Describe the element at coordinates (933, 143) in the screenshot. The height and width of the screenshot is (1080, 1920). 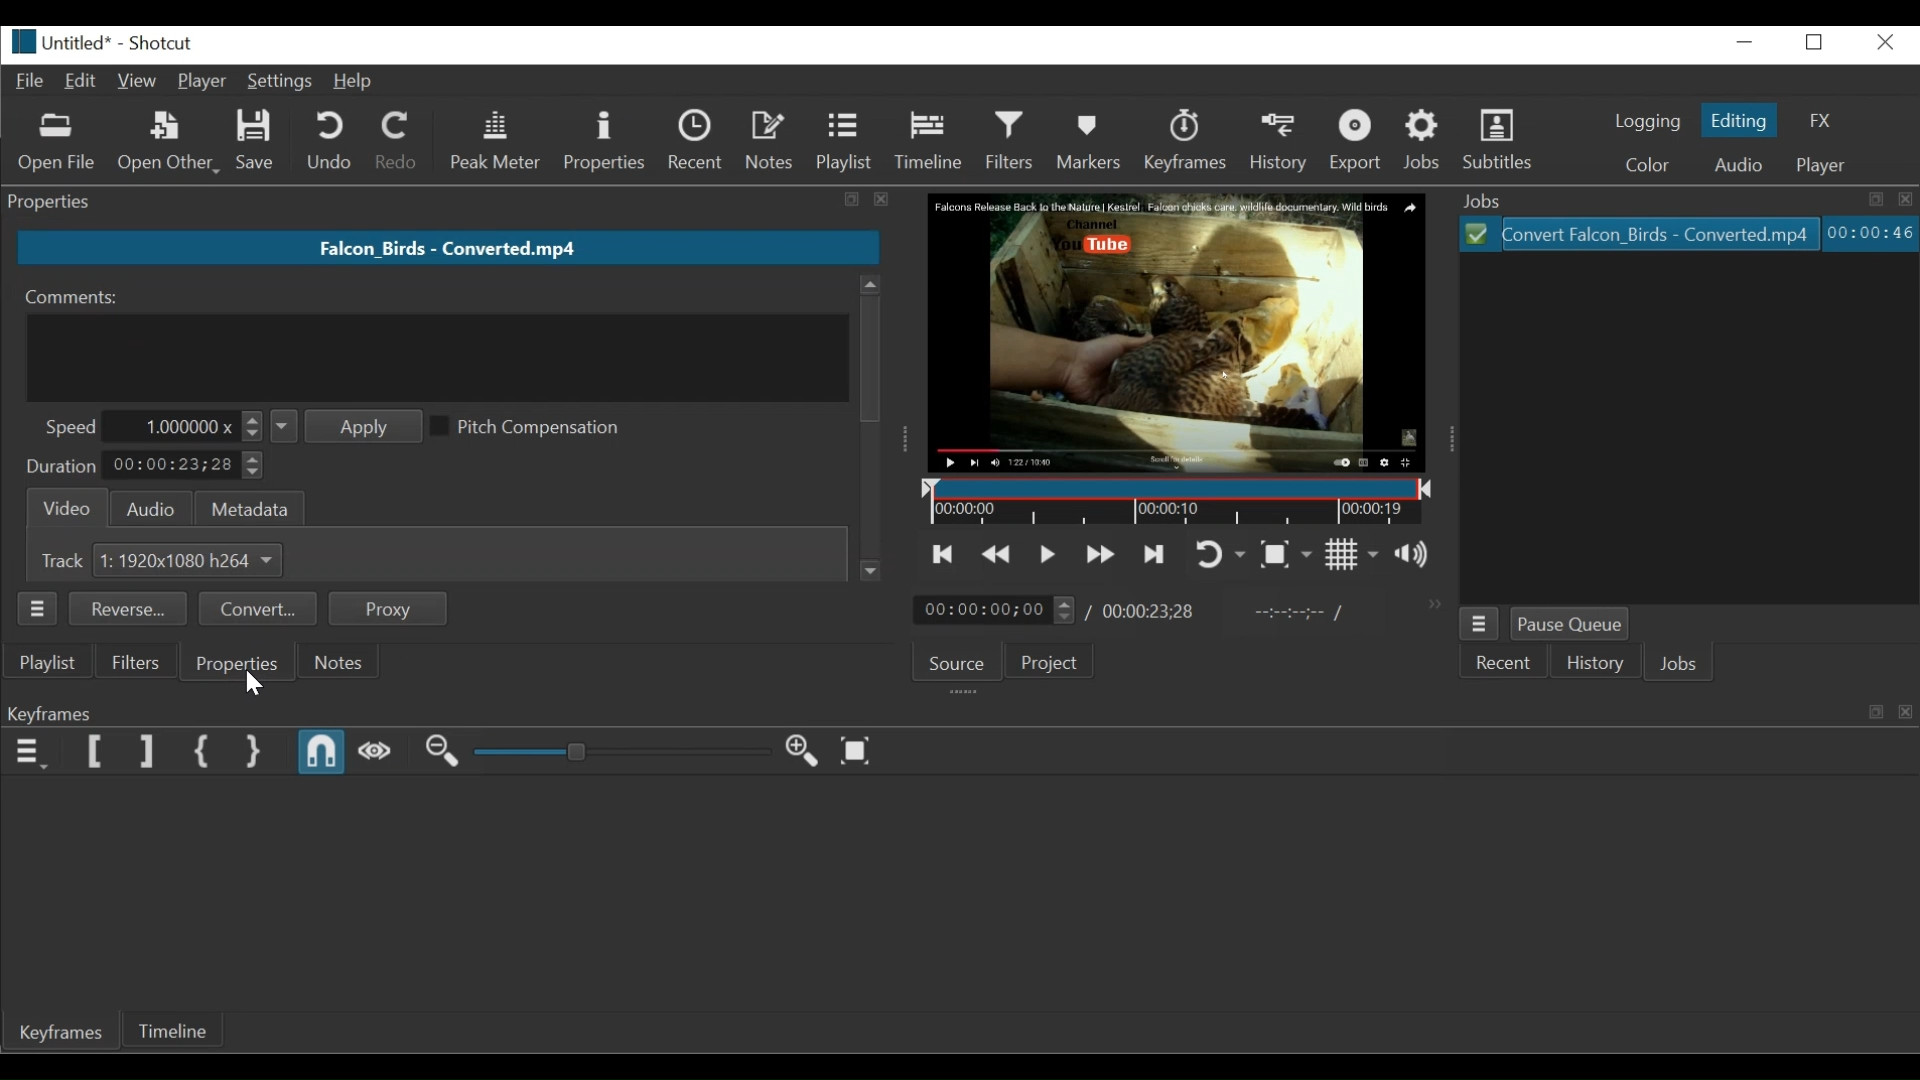
I see `Timeline` at that location.